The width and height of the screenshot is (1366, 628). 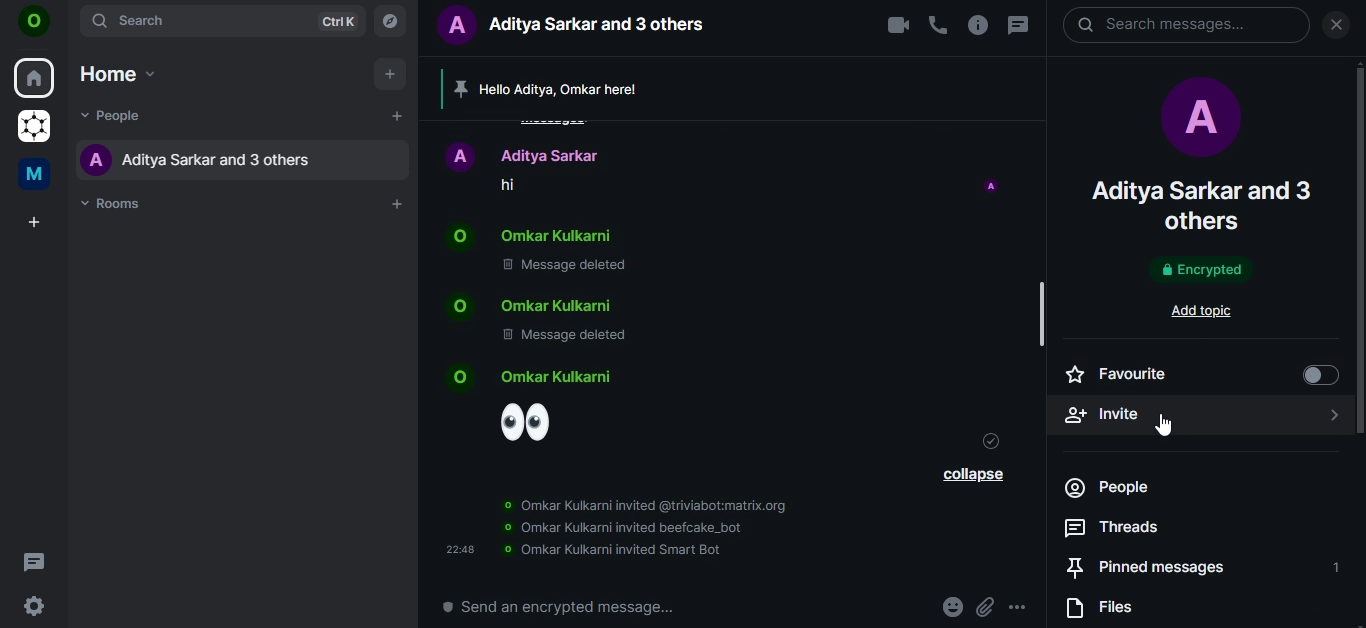 I want to click on add room, so click(x=398, y=204).